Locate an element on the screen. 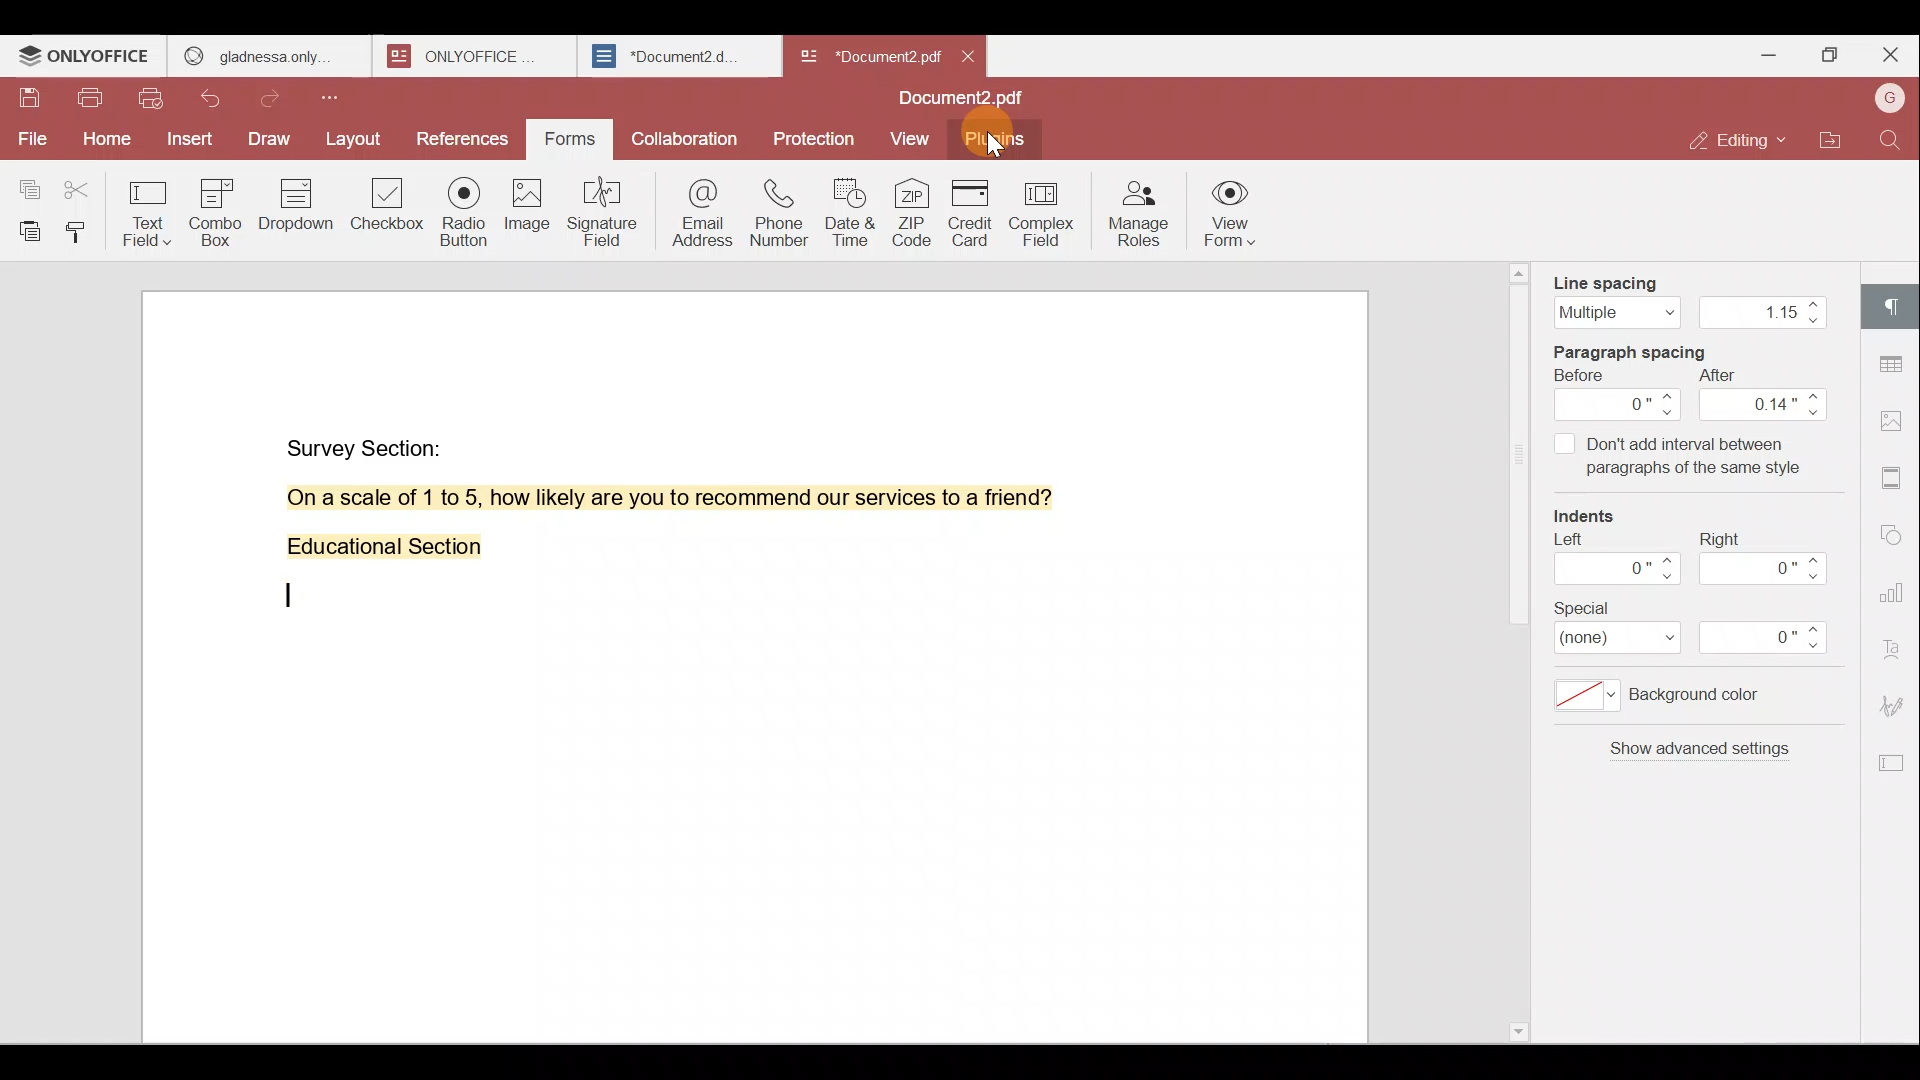 This screenshot has width=1920, height=1080. Cut is located at coordinates (84, 184).